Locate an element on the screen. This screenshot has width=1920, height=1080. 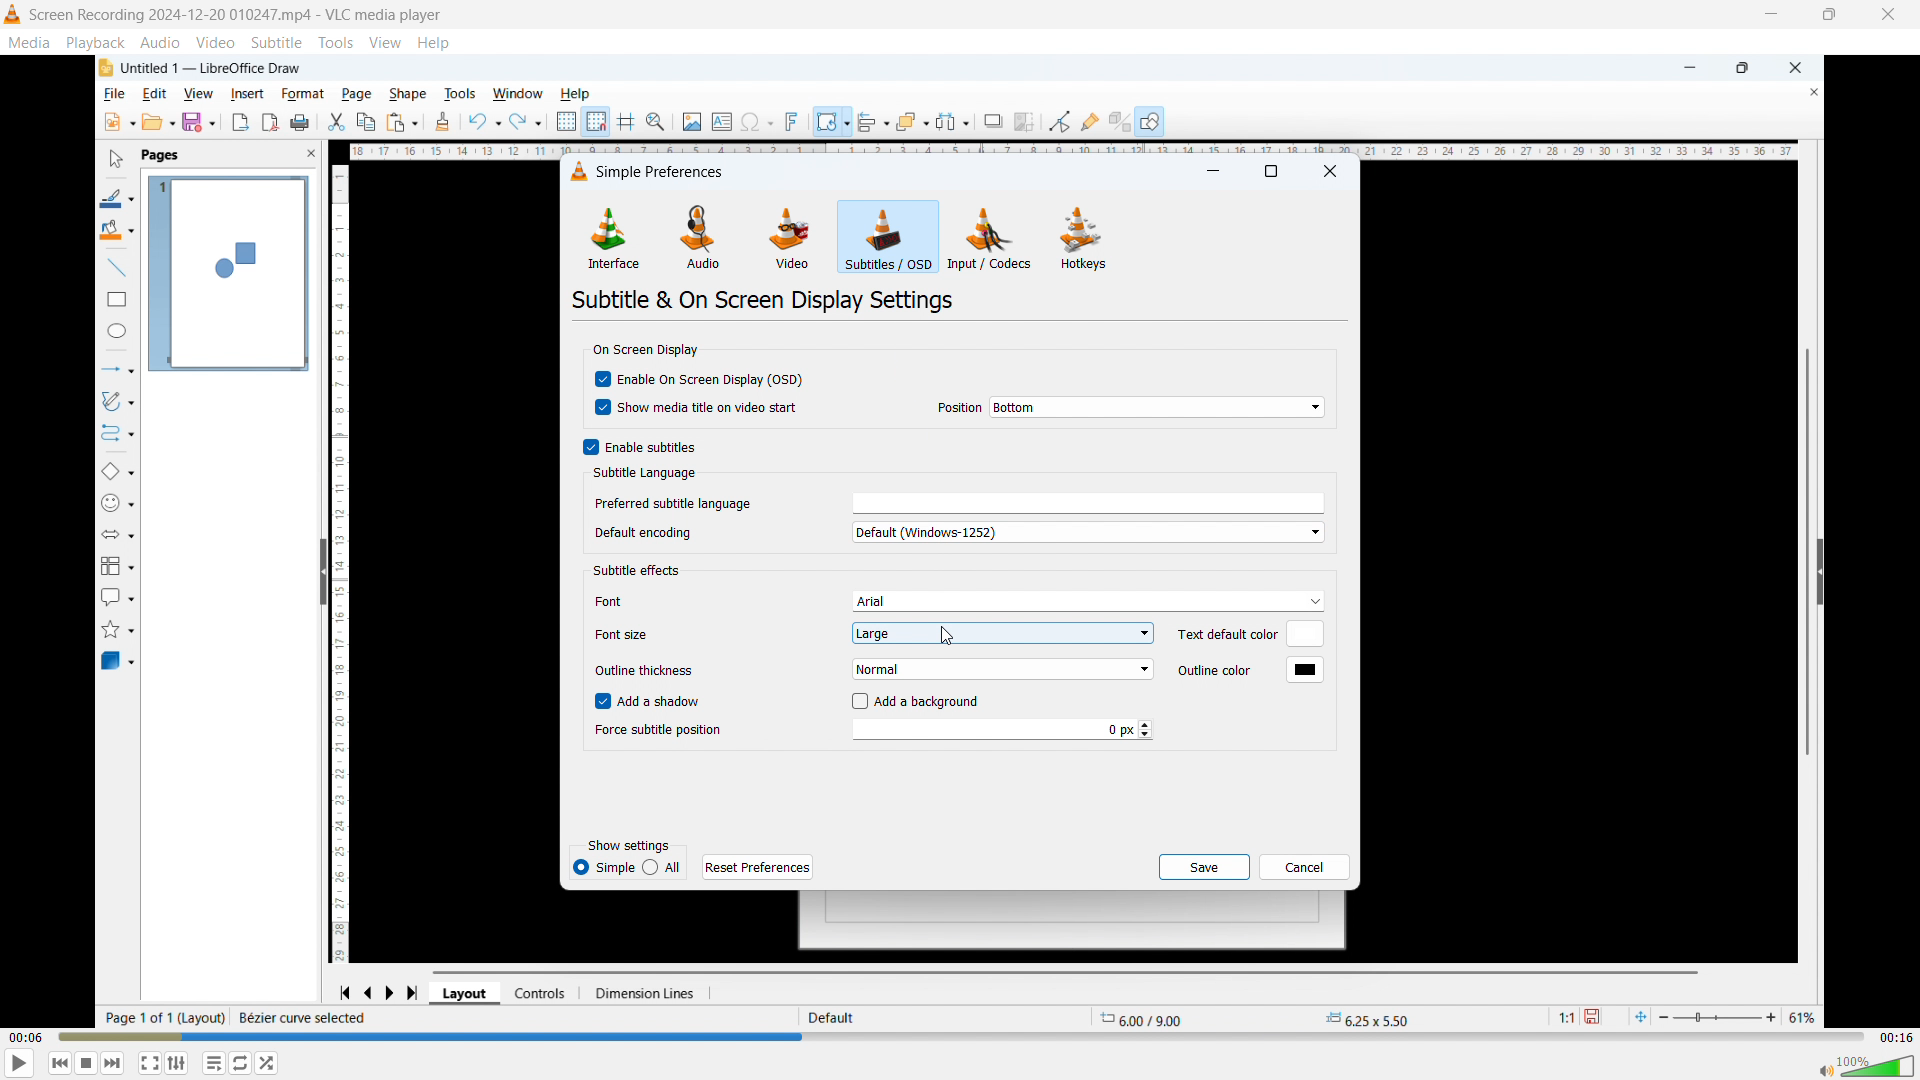
Logo  is located at coordinates (13, 15).